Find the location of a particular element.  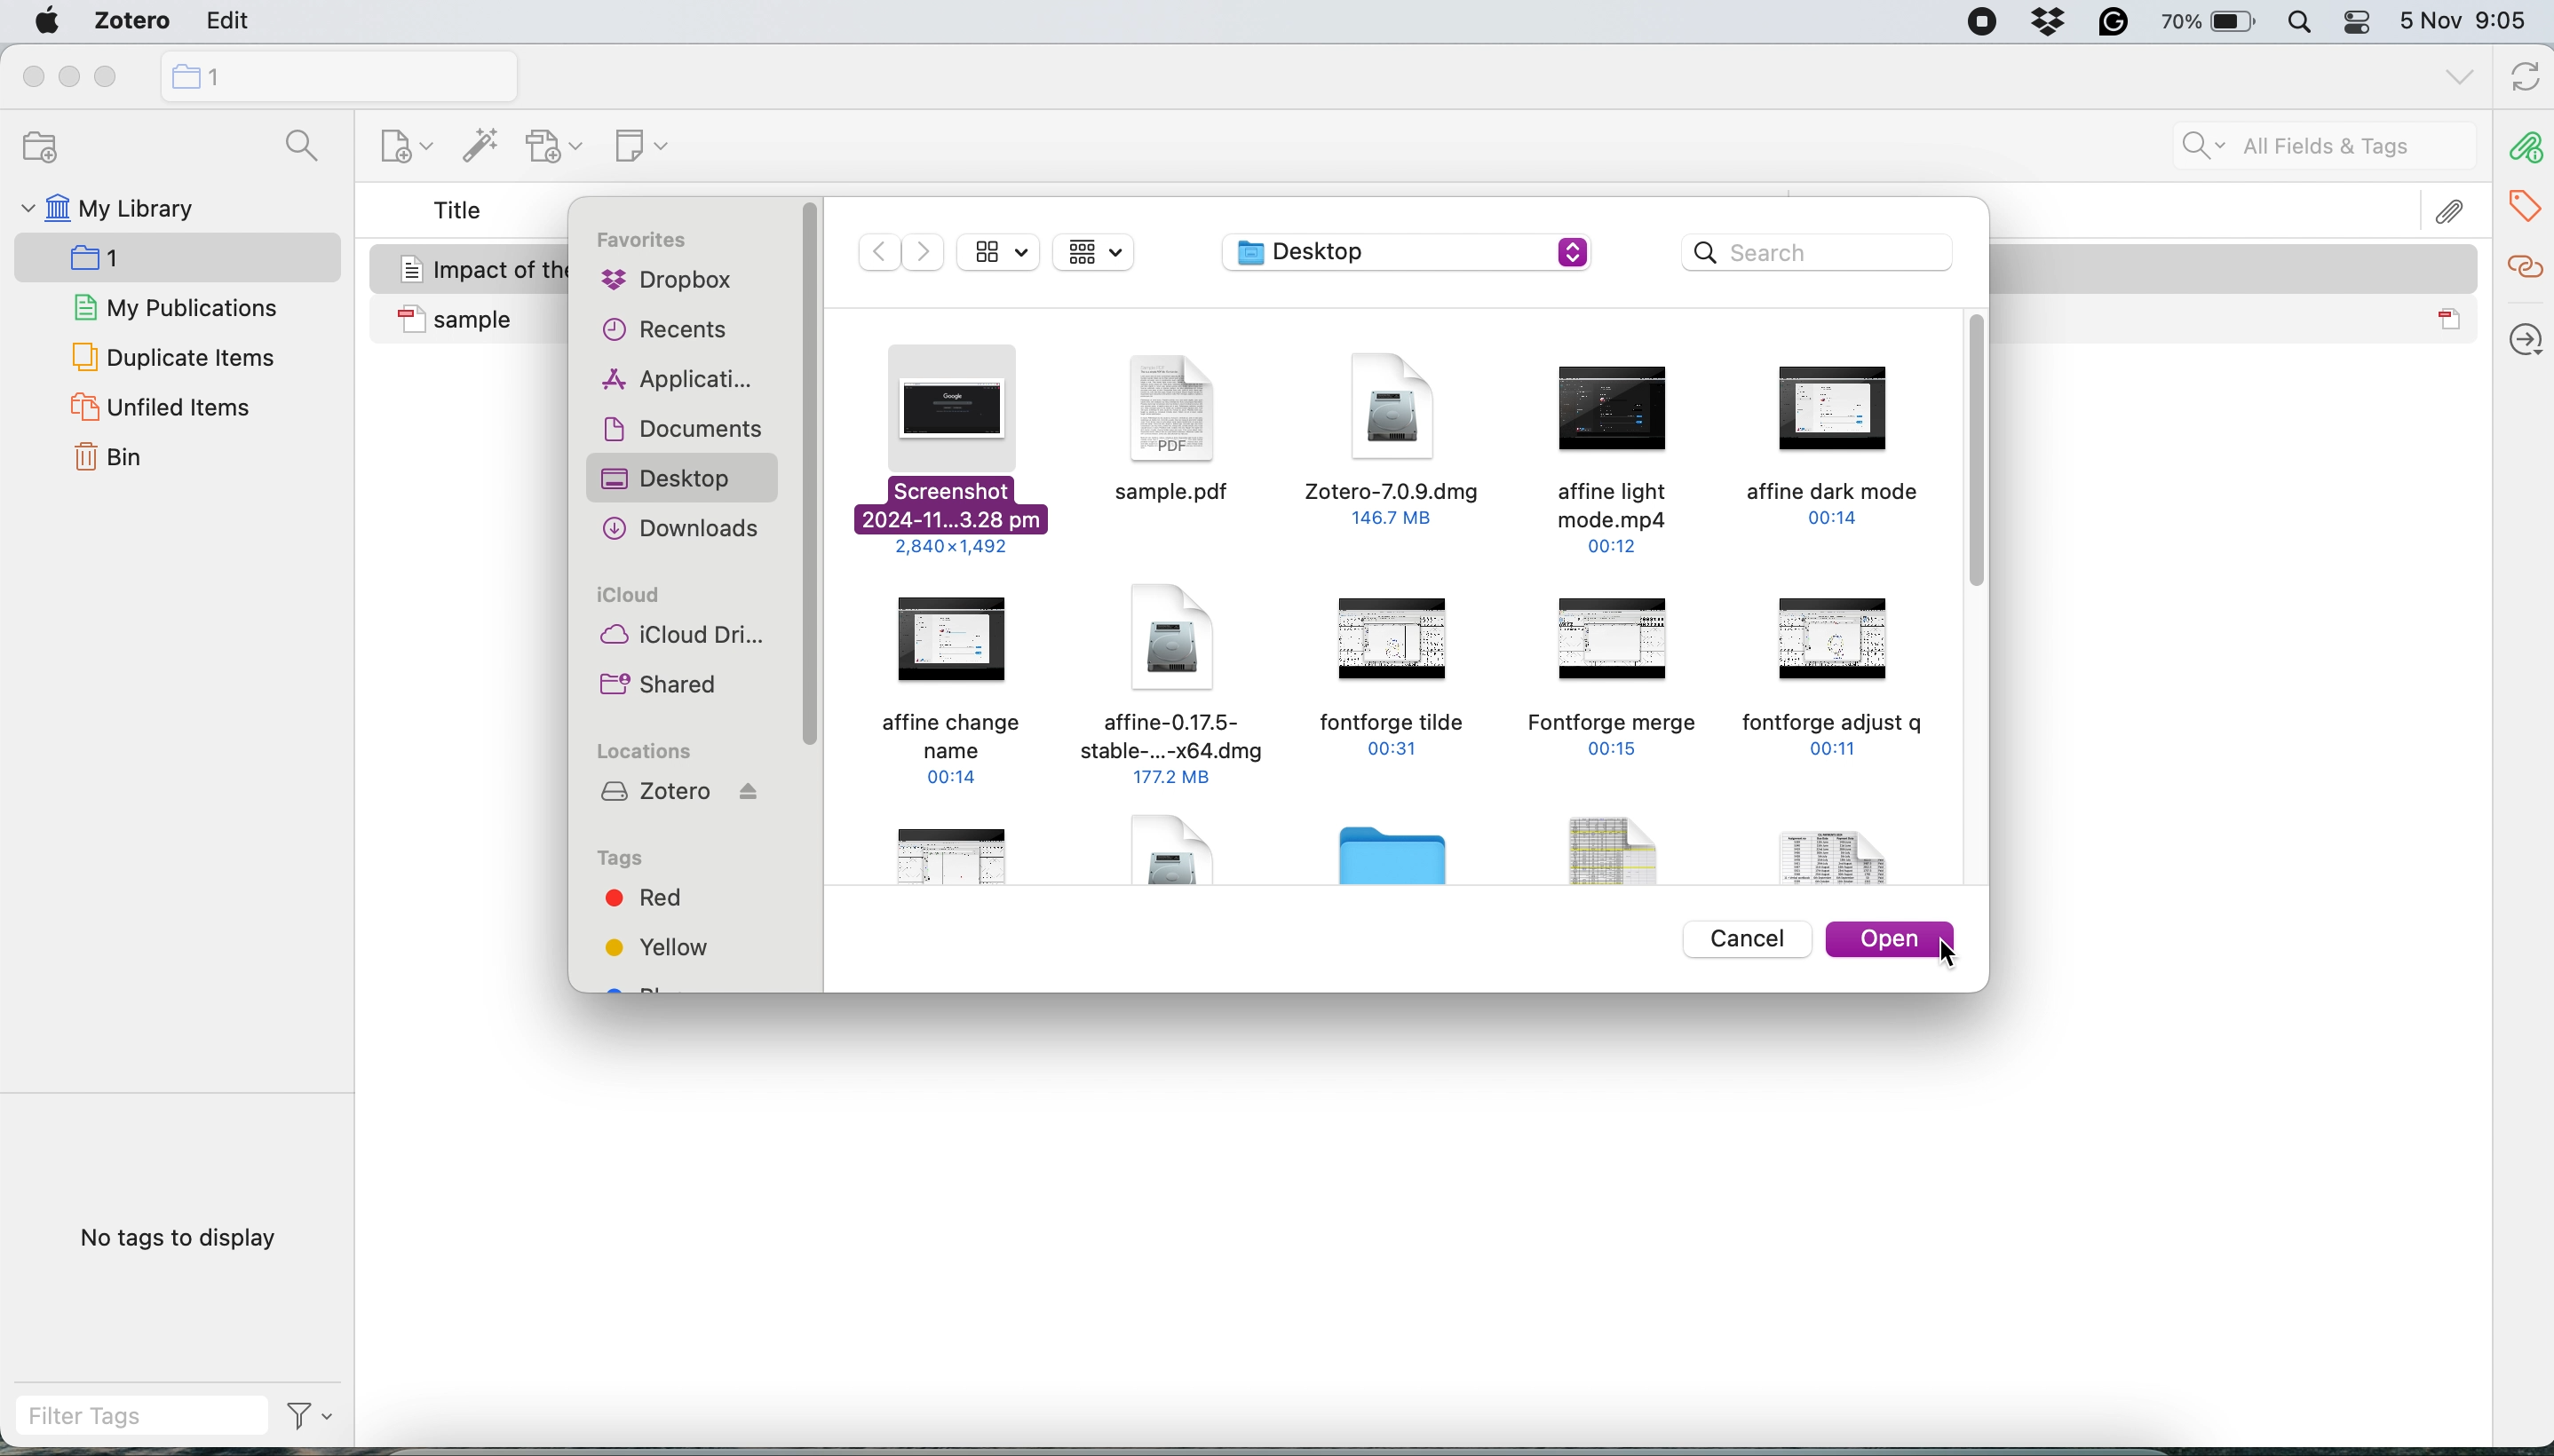

sidebar vertical scroll bar is located at coordinates (811, 477).